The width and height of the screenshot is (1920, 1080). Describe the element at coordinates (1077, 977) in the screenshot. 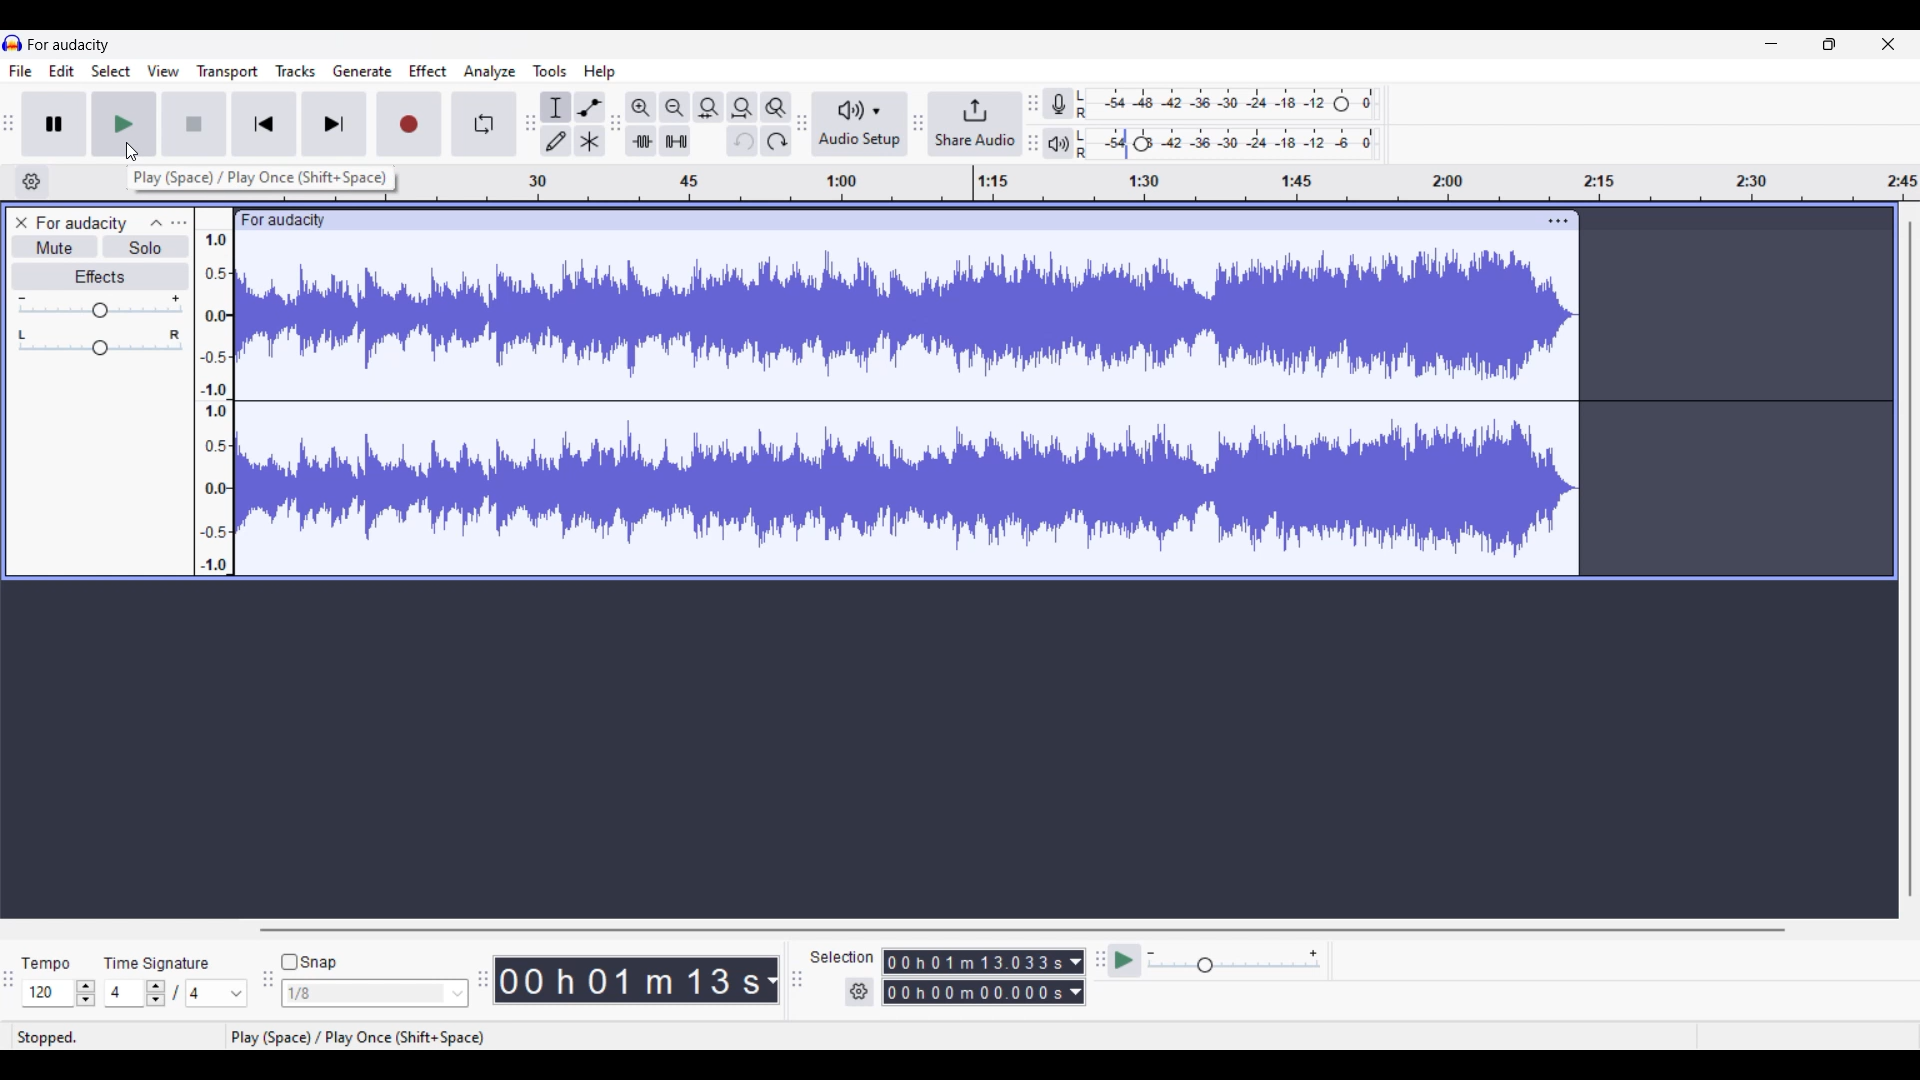

I see `Duration measurement options ` at that location.